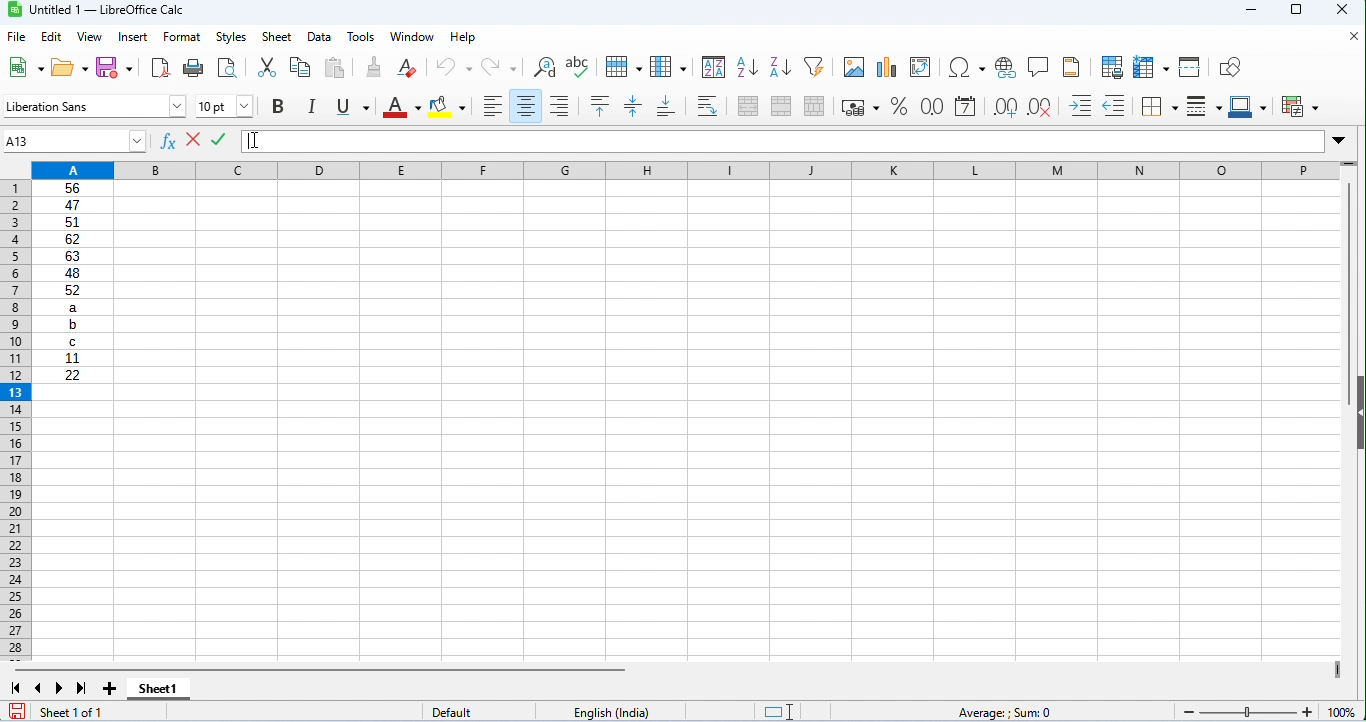 Image resolution: width=1366 pixels, height=722 pixels. Describe the element at coordinates (109, 690) in the screenshot. I see `add new sheet` at that location.